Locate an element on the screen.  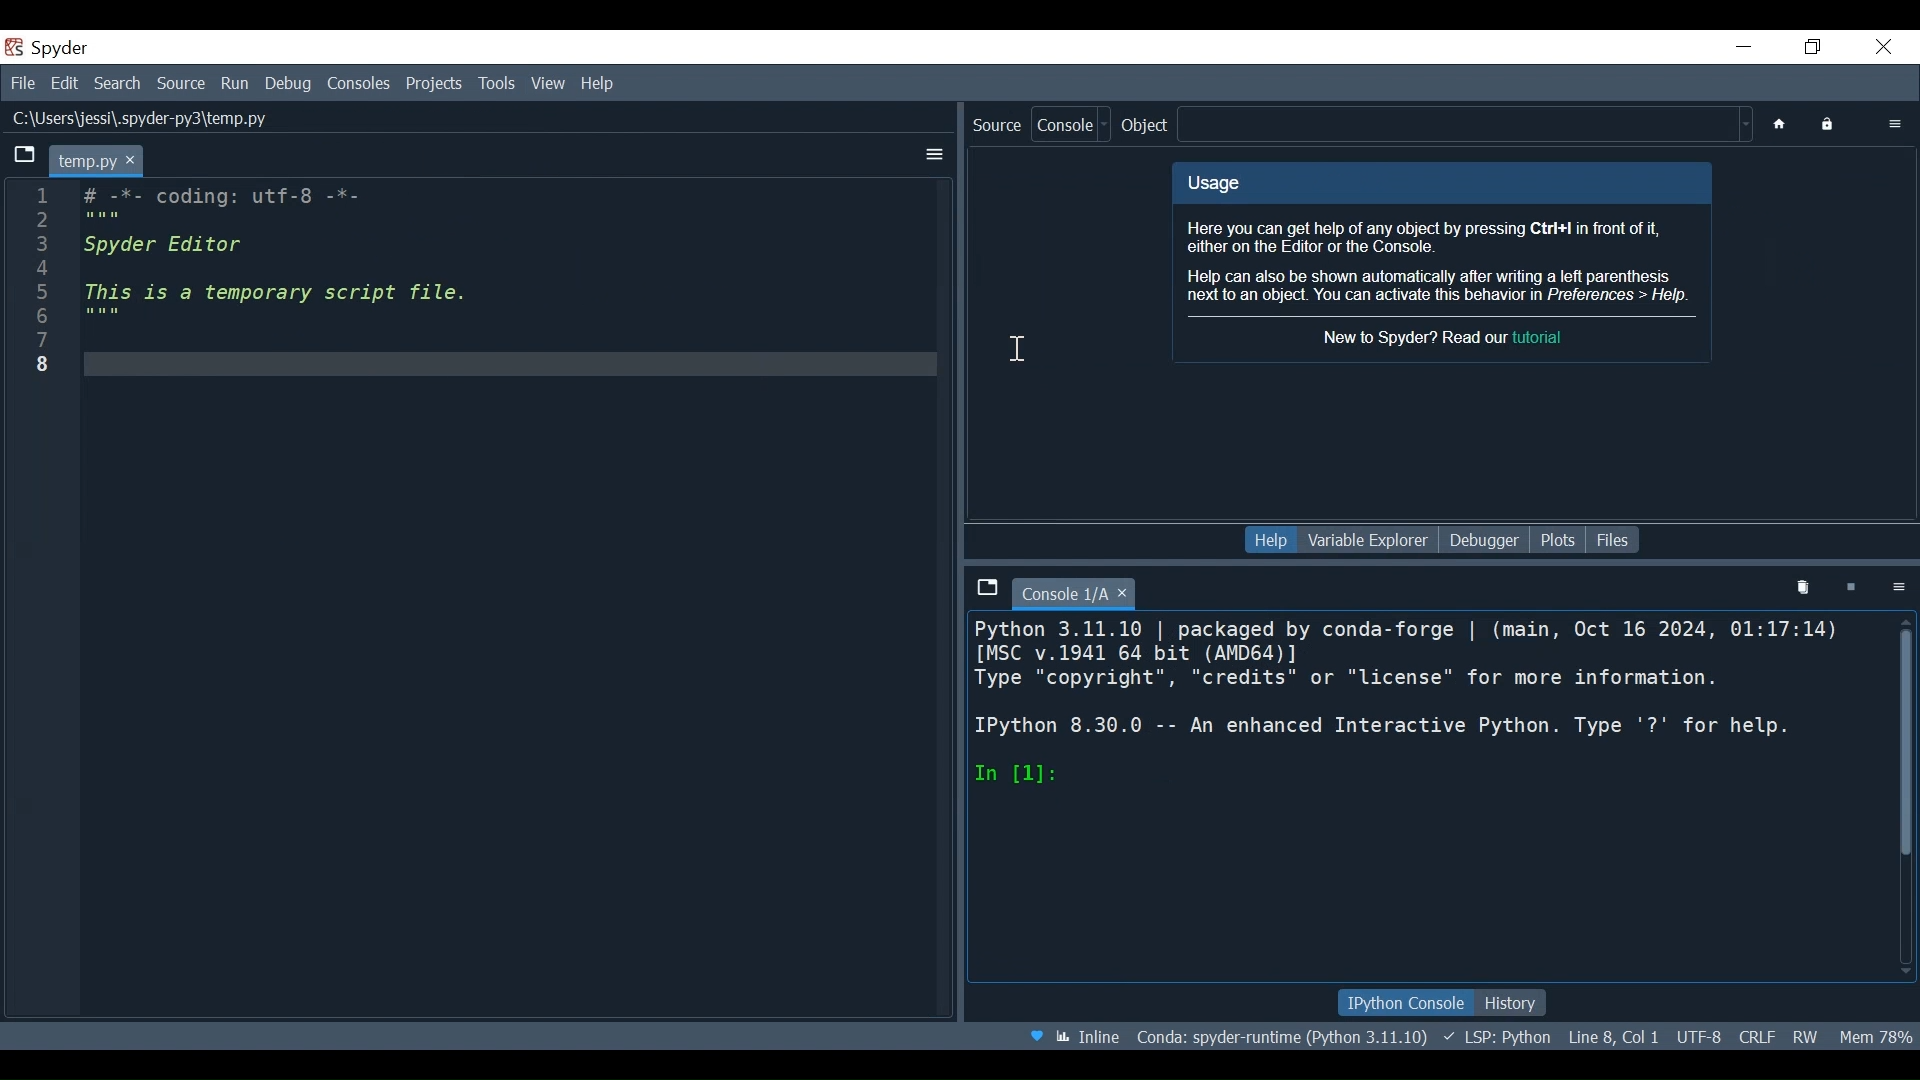
File Permissions is located at coordinates (1807, 1038).